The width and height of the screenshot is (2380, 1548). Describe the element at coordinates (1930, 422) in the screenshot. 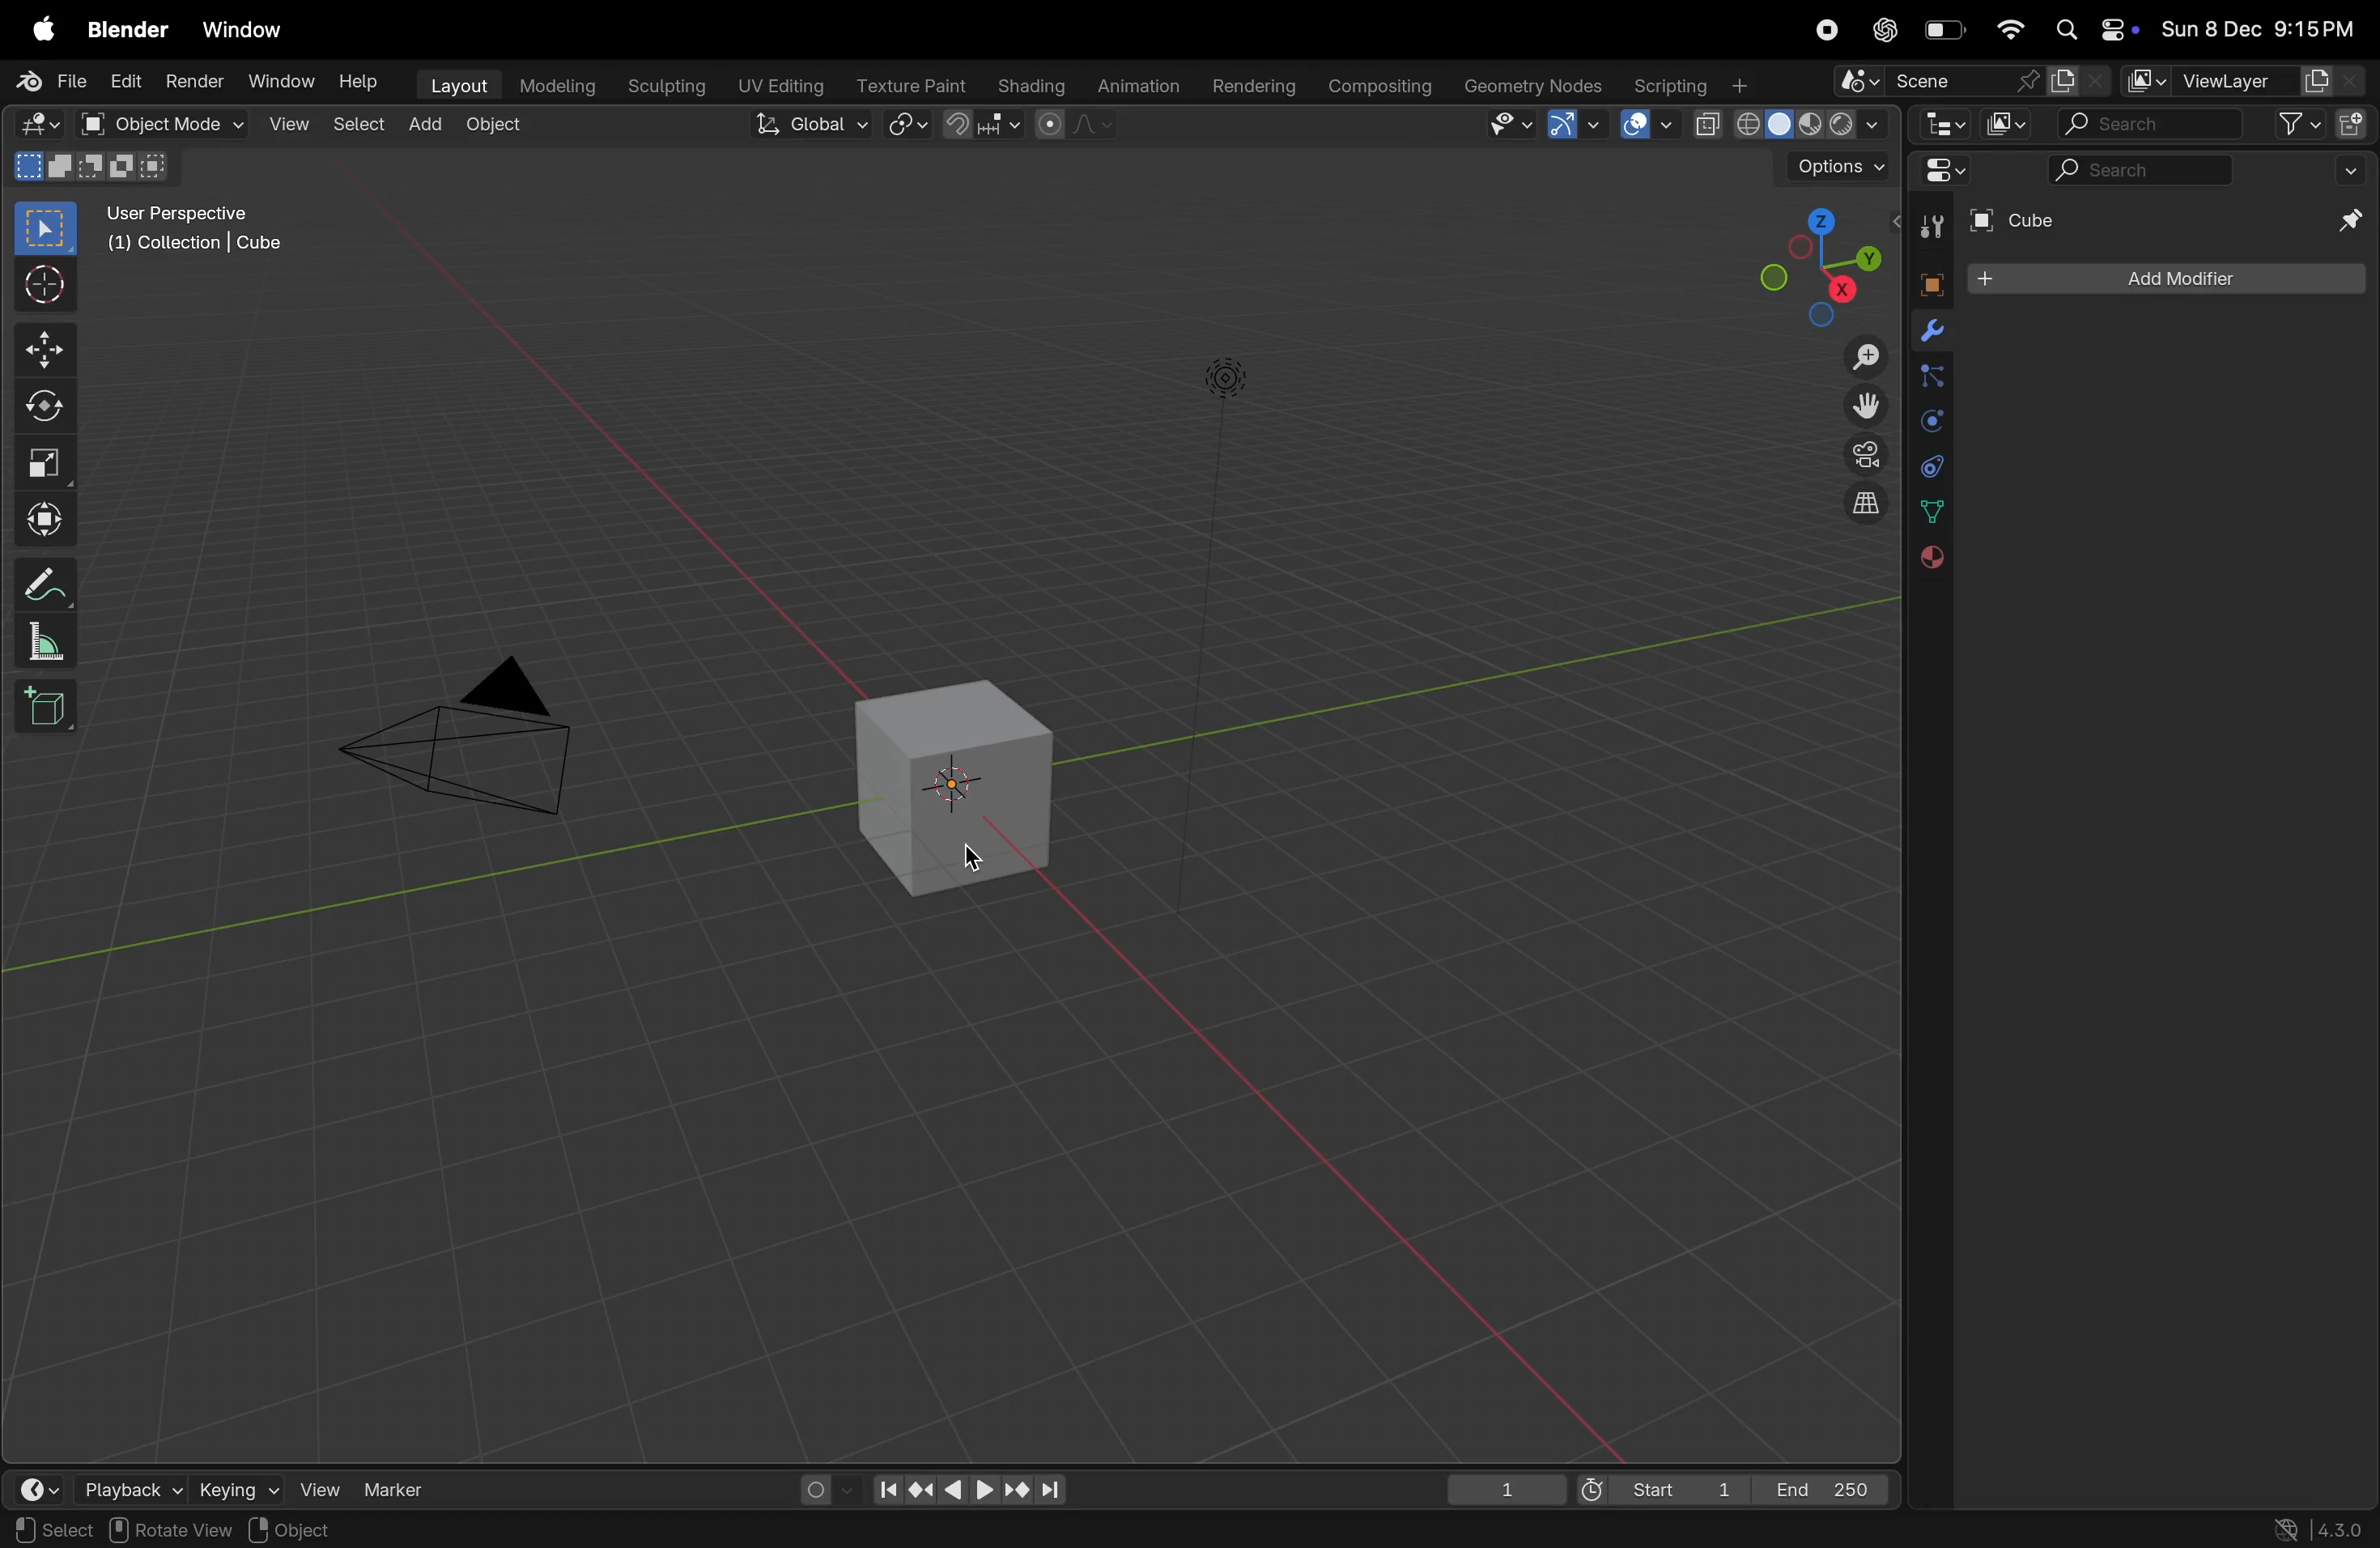

I see `physics` at that location.